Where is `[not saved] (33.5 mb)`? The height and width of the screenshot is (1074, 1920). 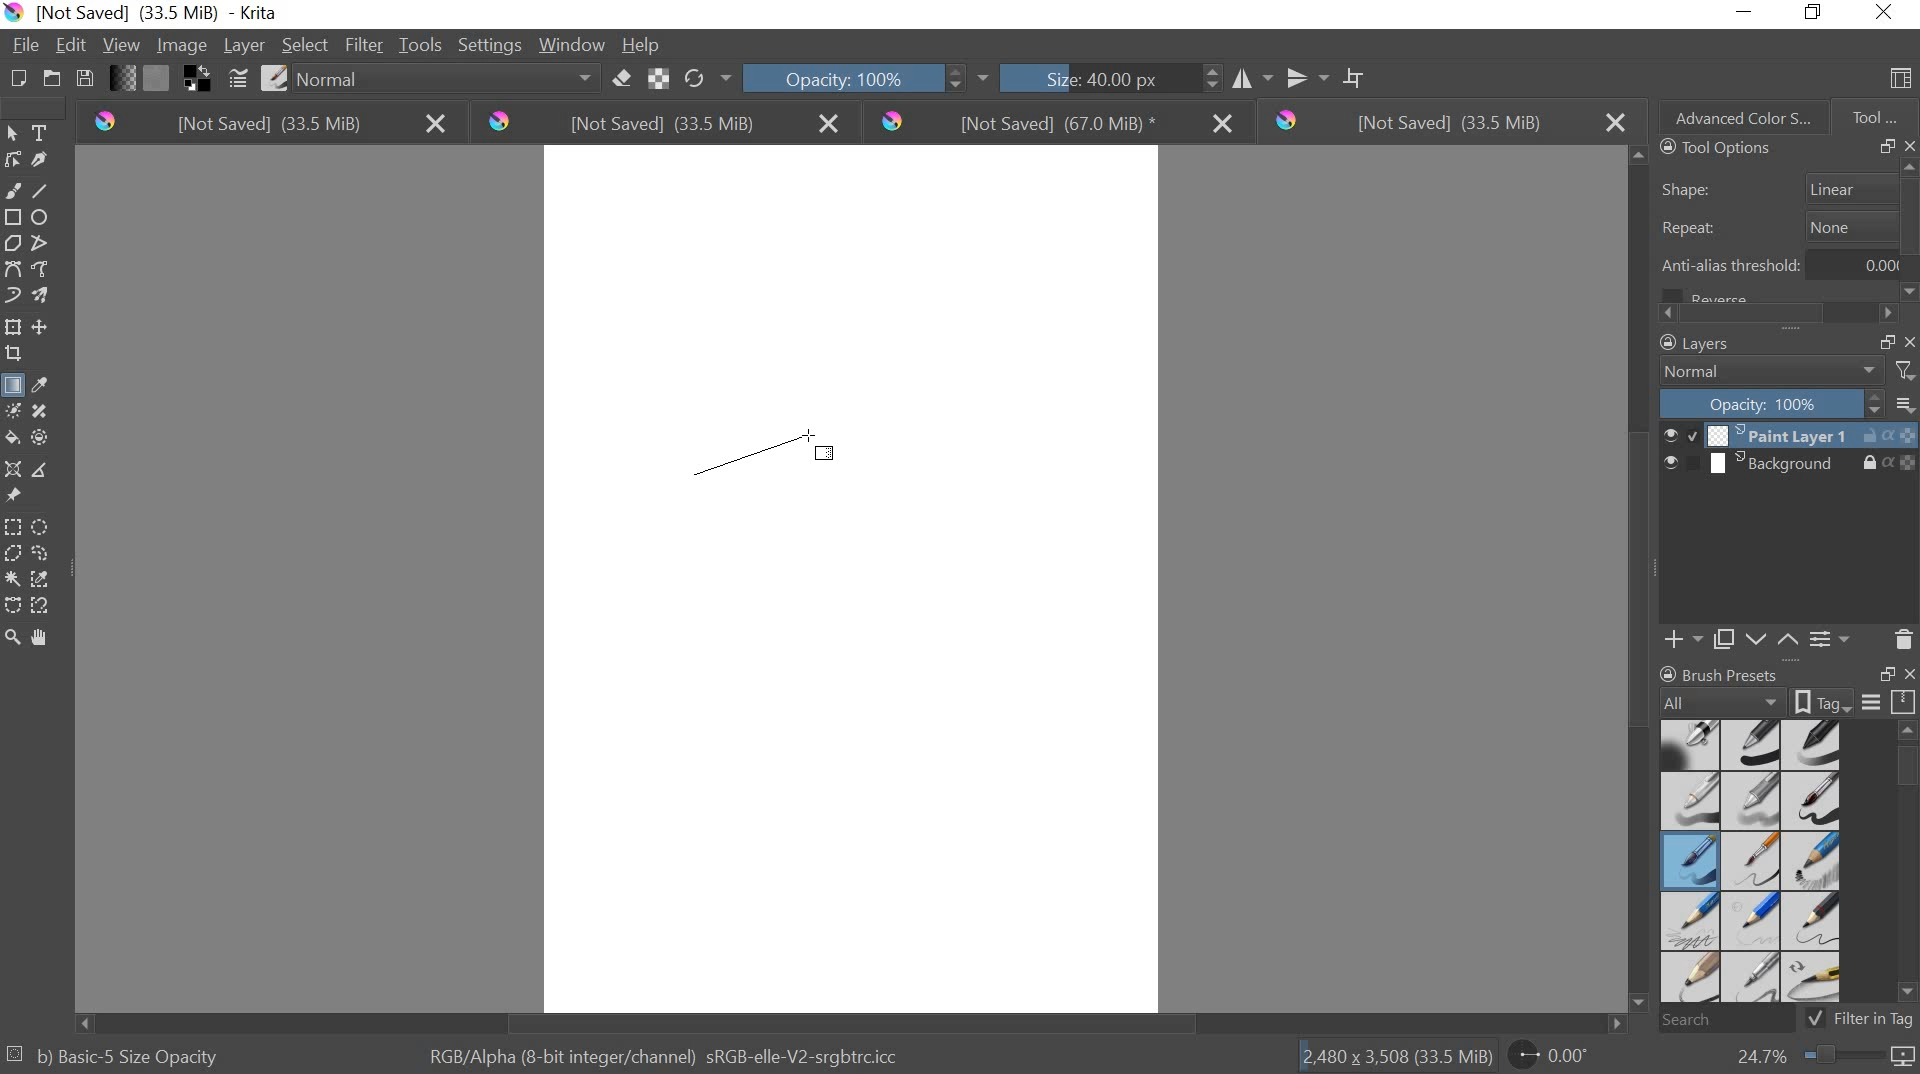
[not saved] (33.5 mb) is located at coordinates (263, 125).